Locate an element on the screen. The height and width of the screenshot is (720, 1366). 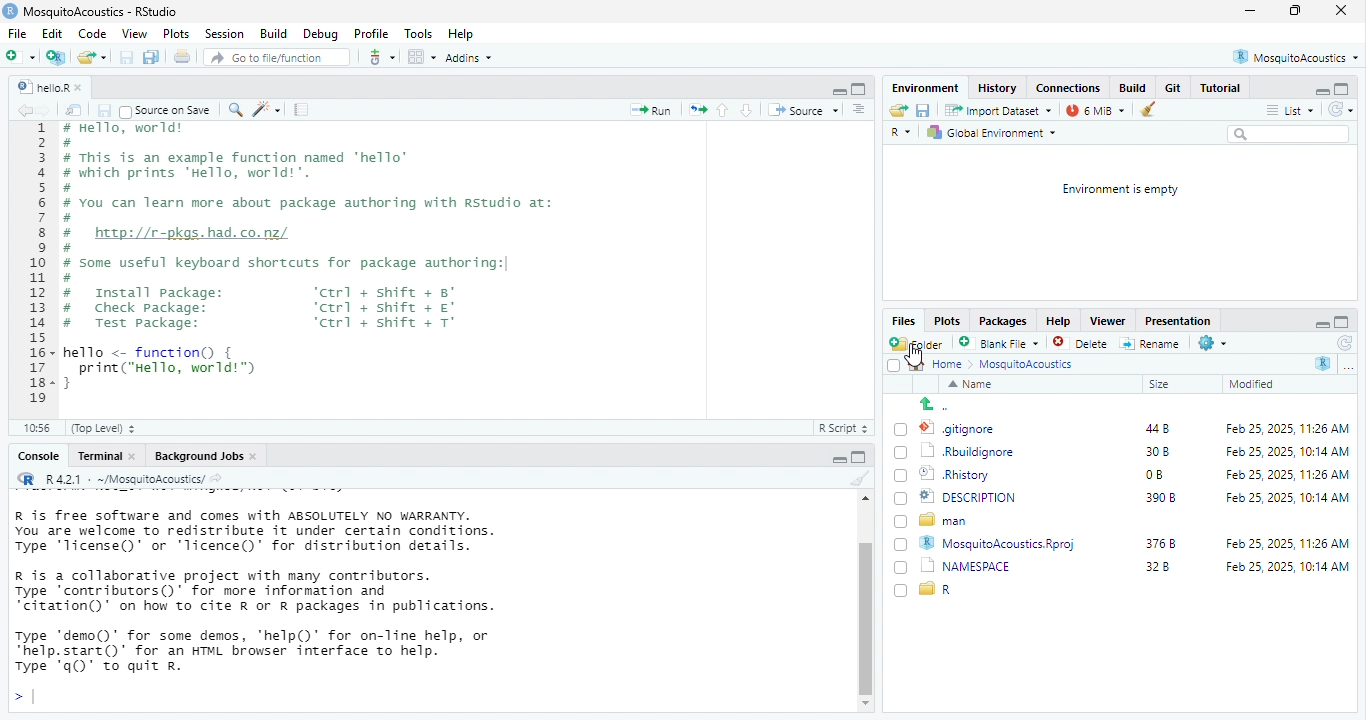
rburgignore is located at coordinates (972, 452).